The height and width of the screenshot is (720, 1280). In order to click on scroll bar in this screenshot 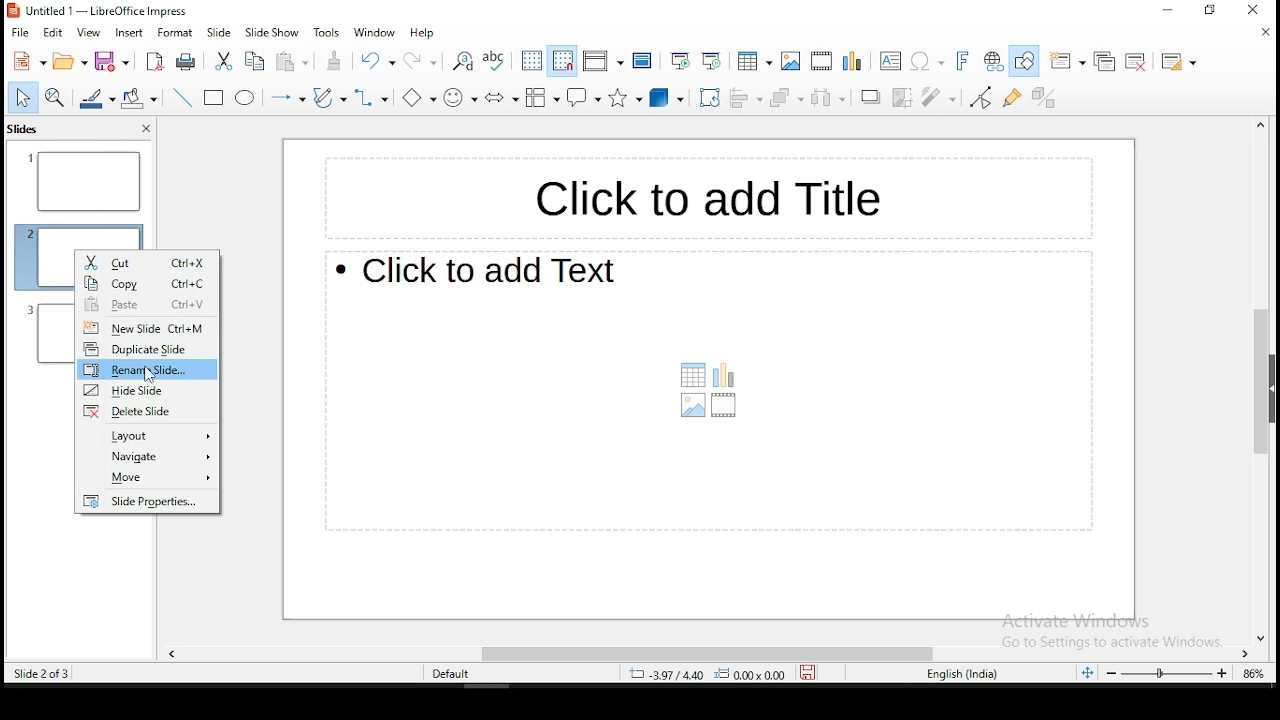, I will do `click(711, 651)`.